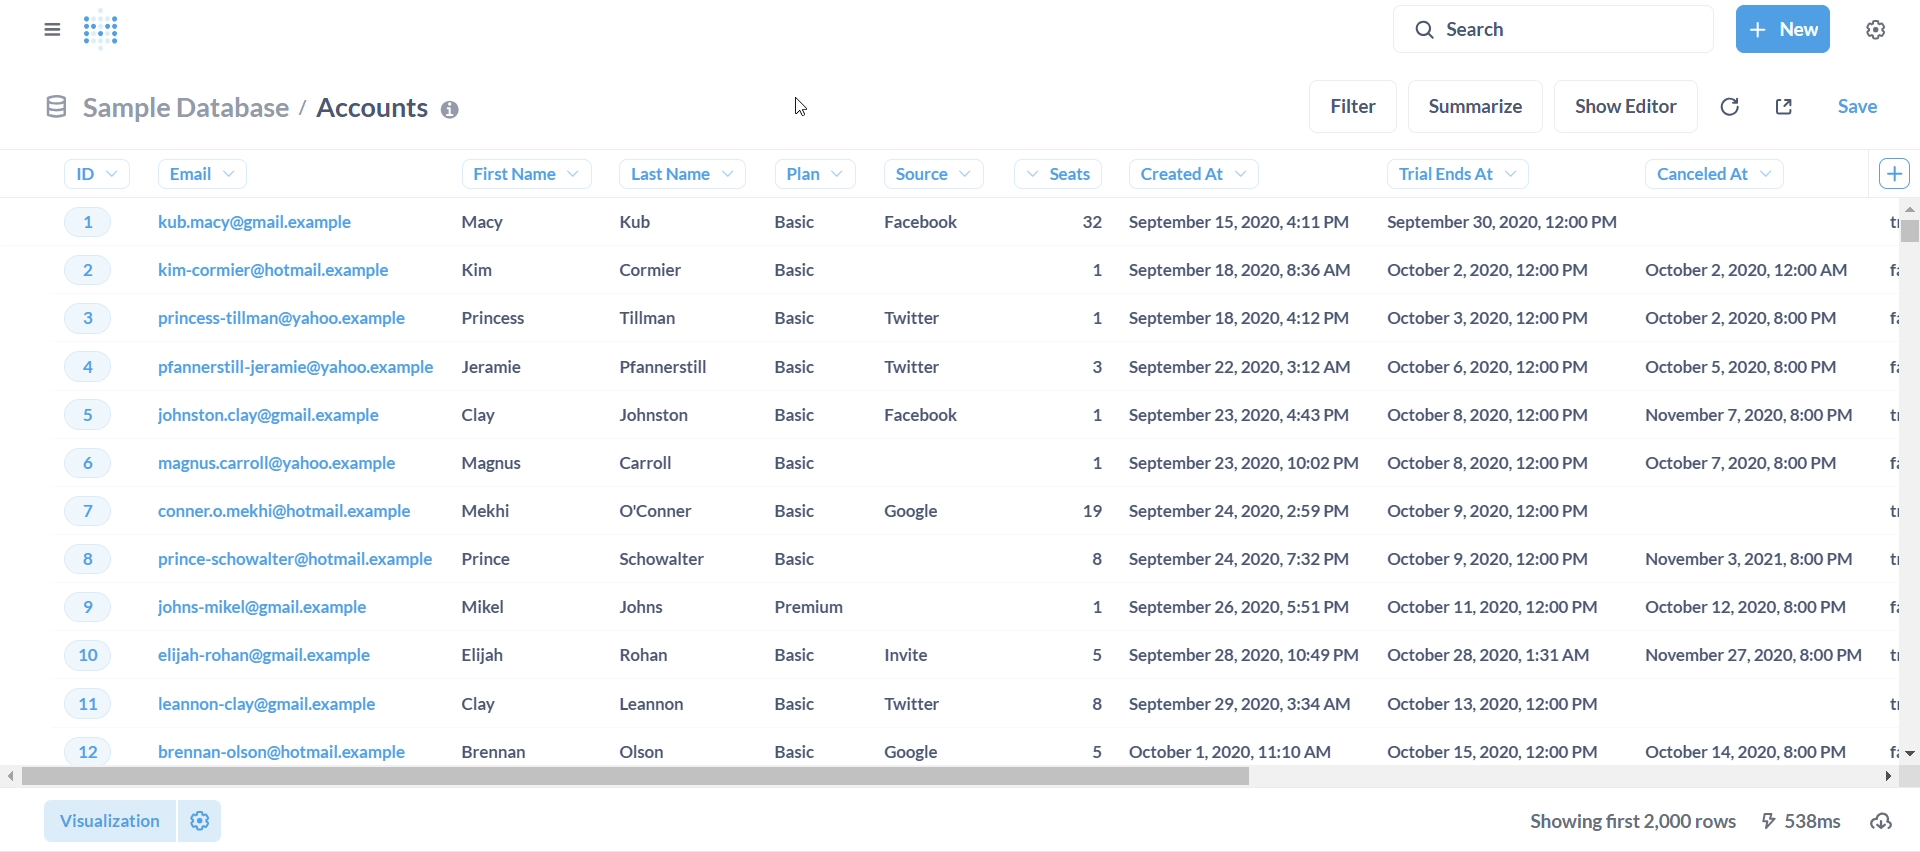 This screenshot has height=852, width=1920. Describe the element at coordinates (1881, 819) in the screenshot. I see `download` at that location.